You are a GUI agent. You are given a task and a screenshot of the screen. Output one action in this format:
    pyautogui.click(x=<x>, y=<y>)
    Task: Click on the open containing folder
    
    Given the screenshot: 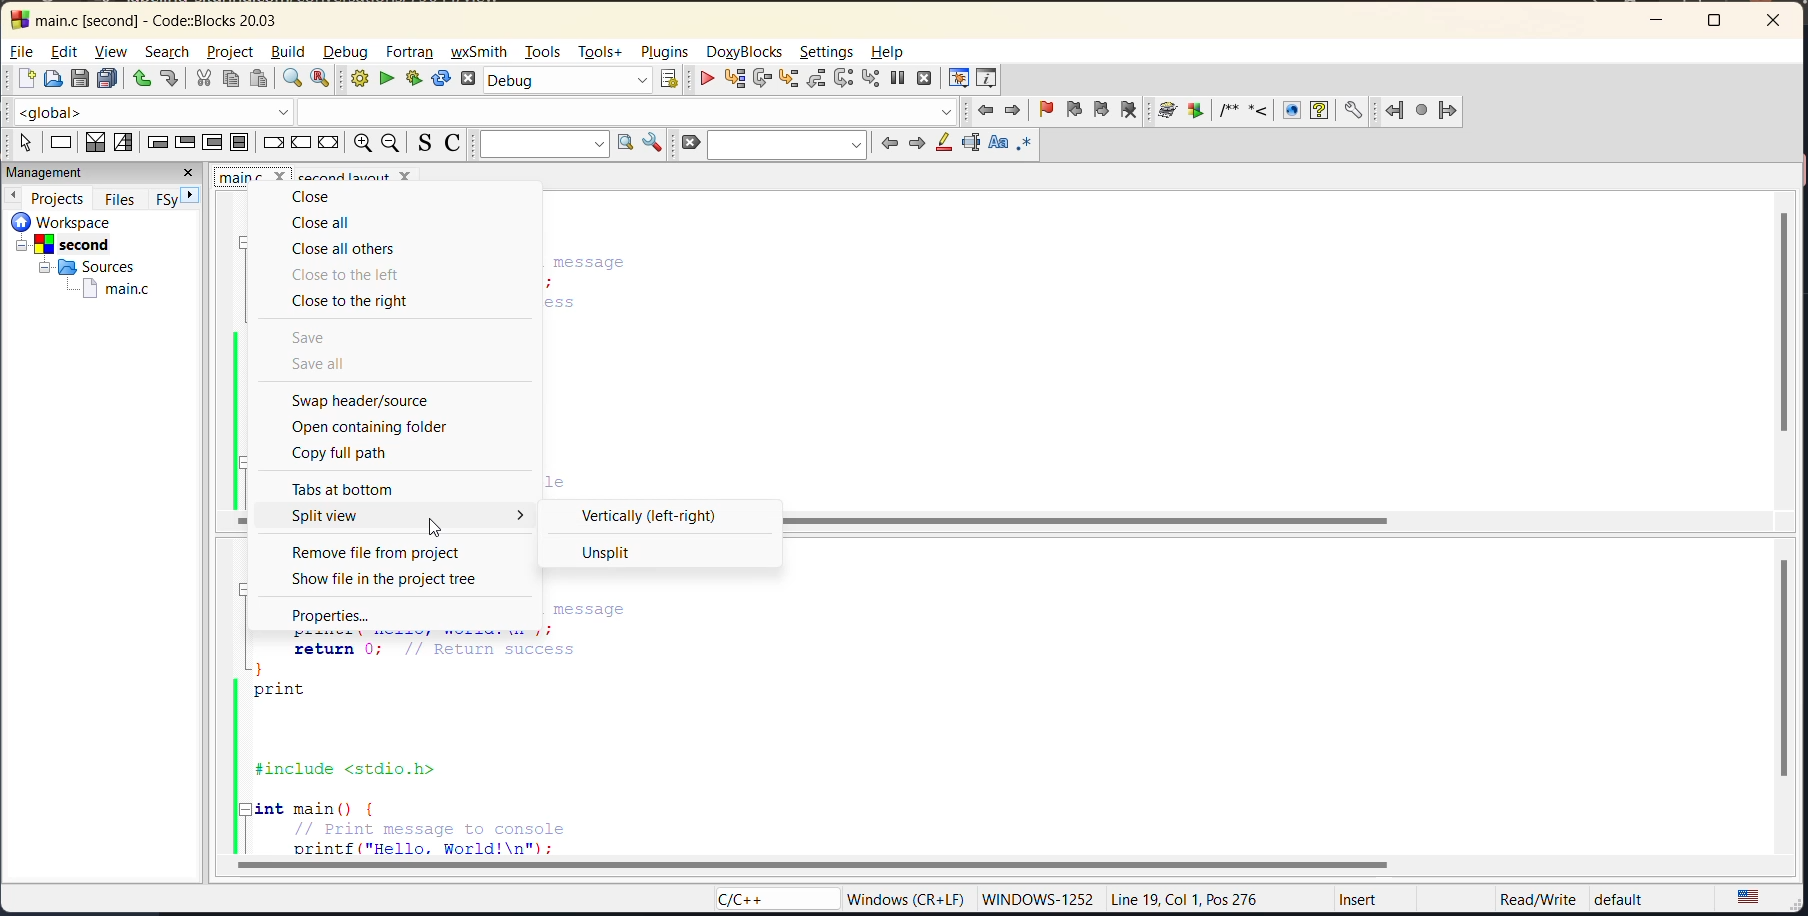 What is the action you would take?
    pyautogui.click(x=380, y=427)
    